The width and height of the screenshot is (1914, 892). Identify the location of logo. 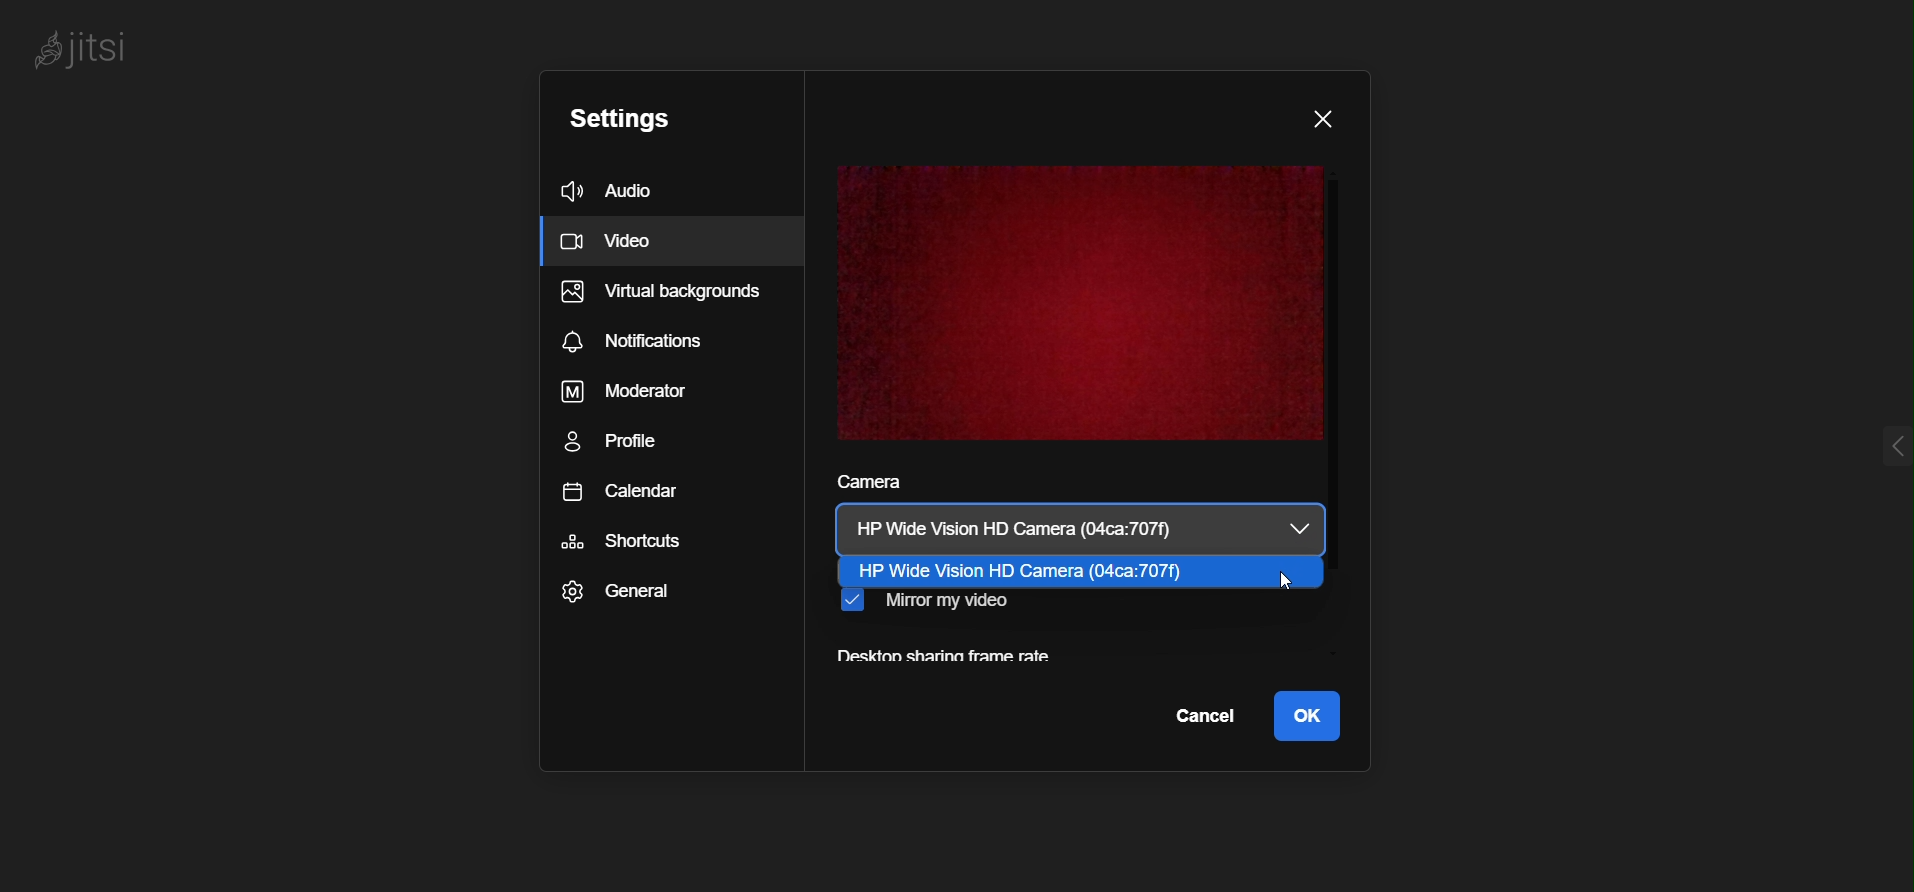
(95, 50).